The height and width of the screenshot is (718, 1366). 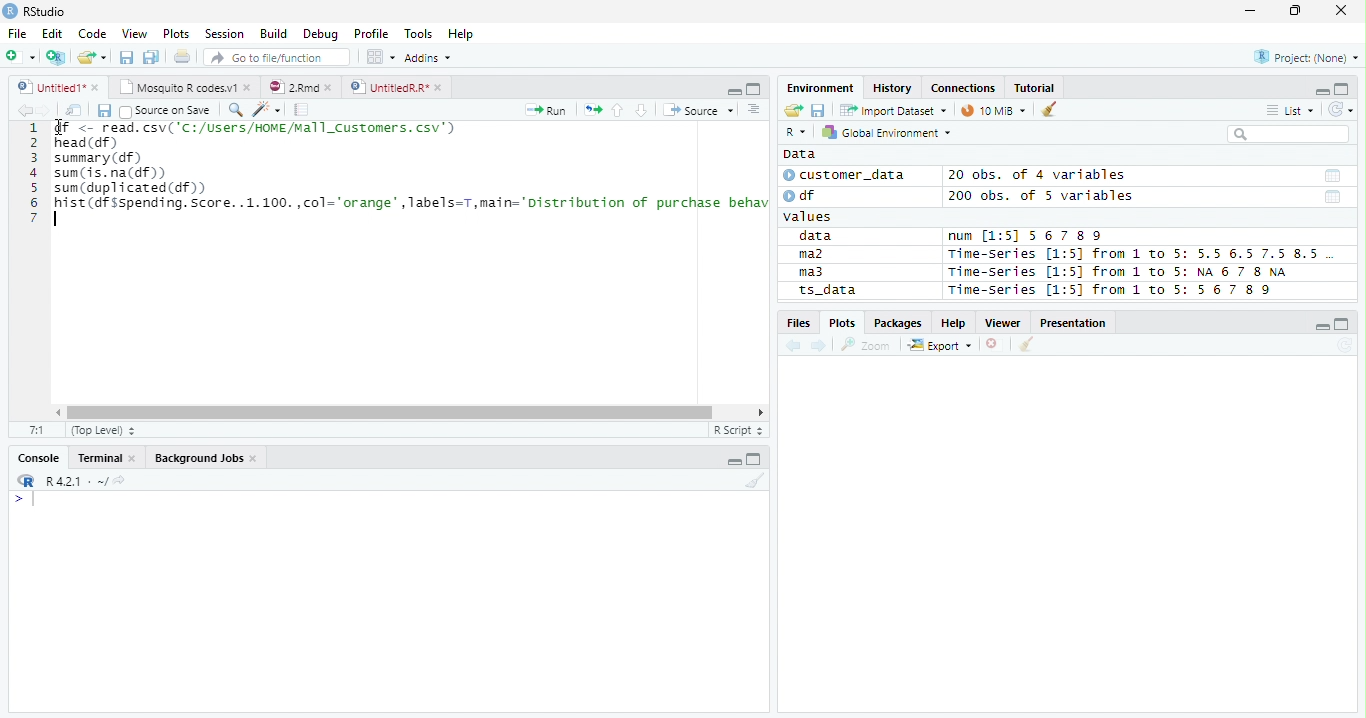 I want to click on Minimze, so click(x=1320, y=90).